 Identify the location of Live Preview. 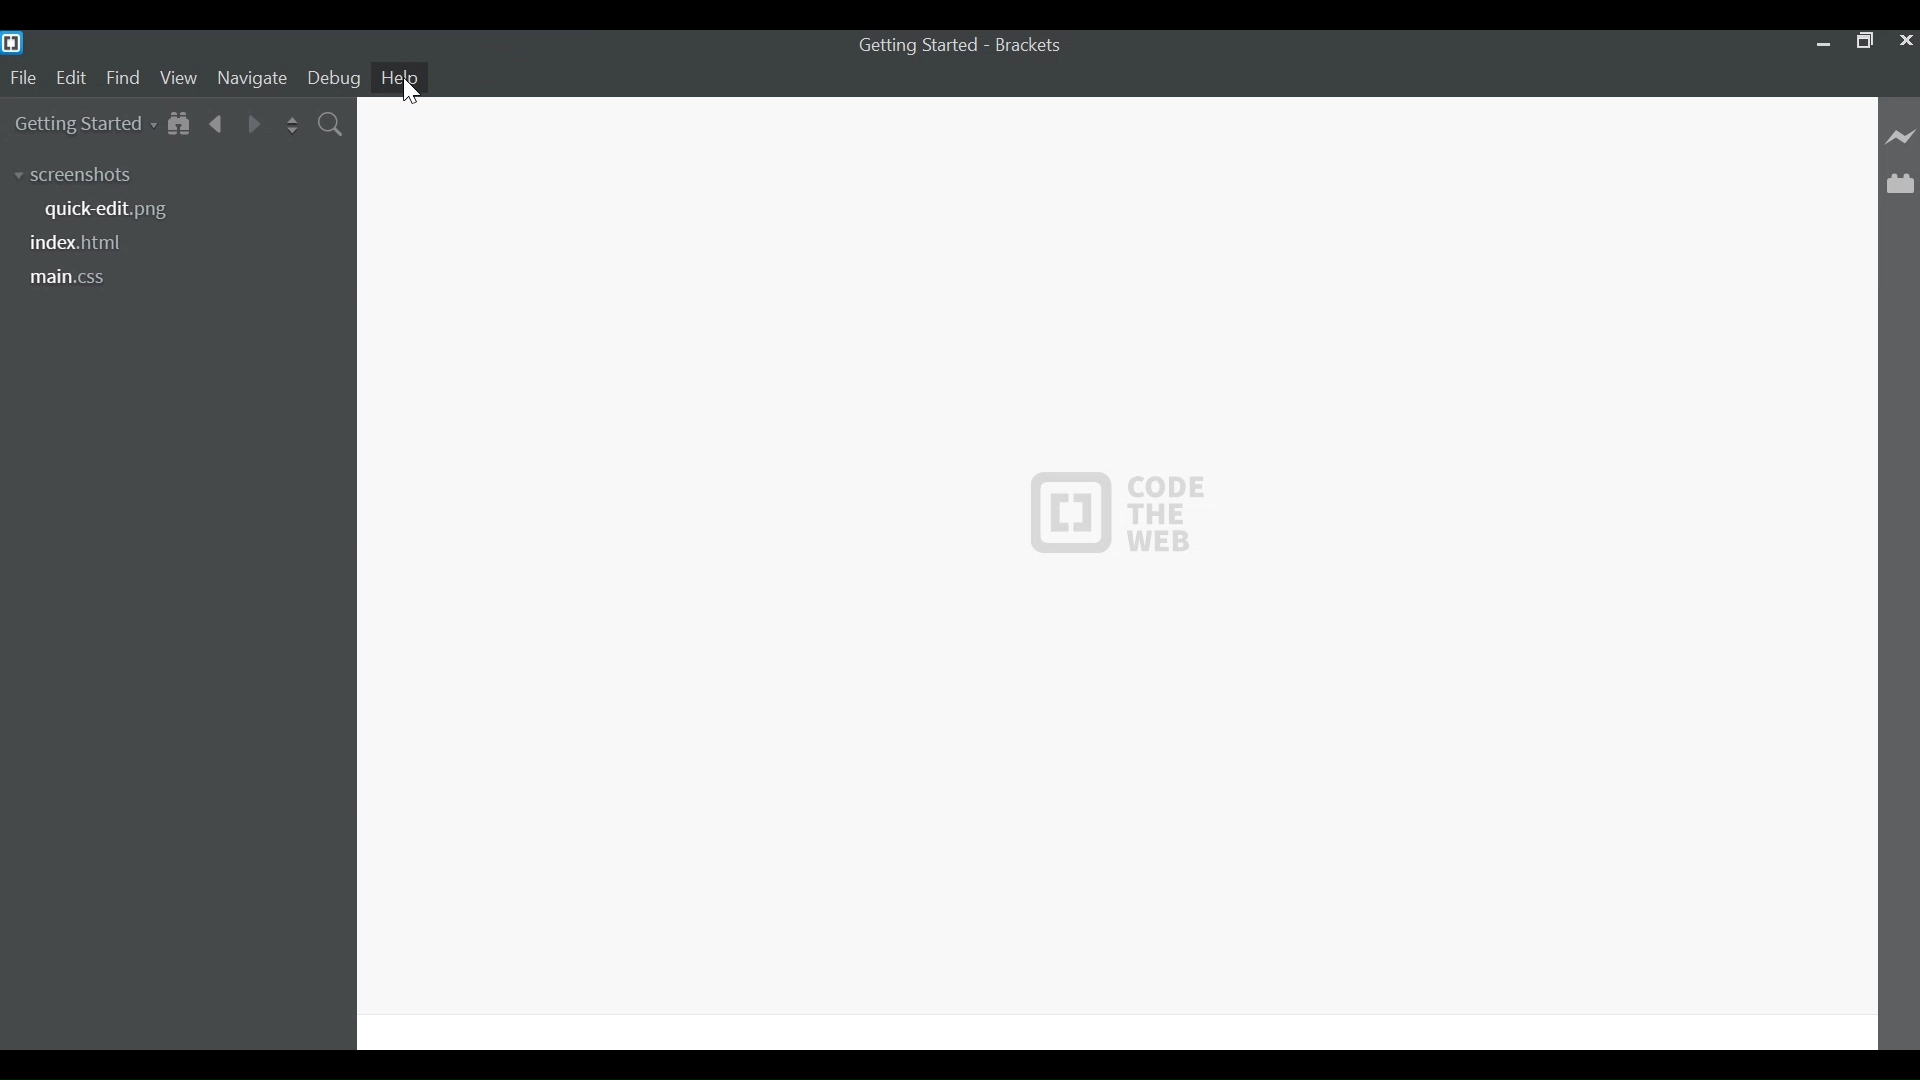
(1902, 137).